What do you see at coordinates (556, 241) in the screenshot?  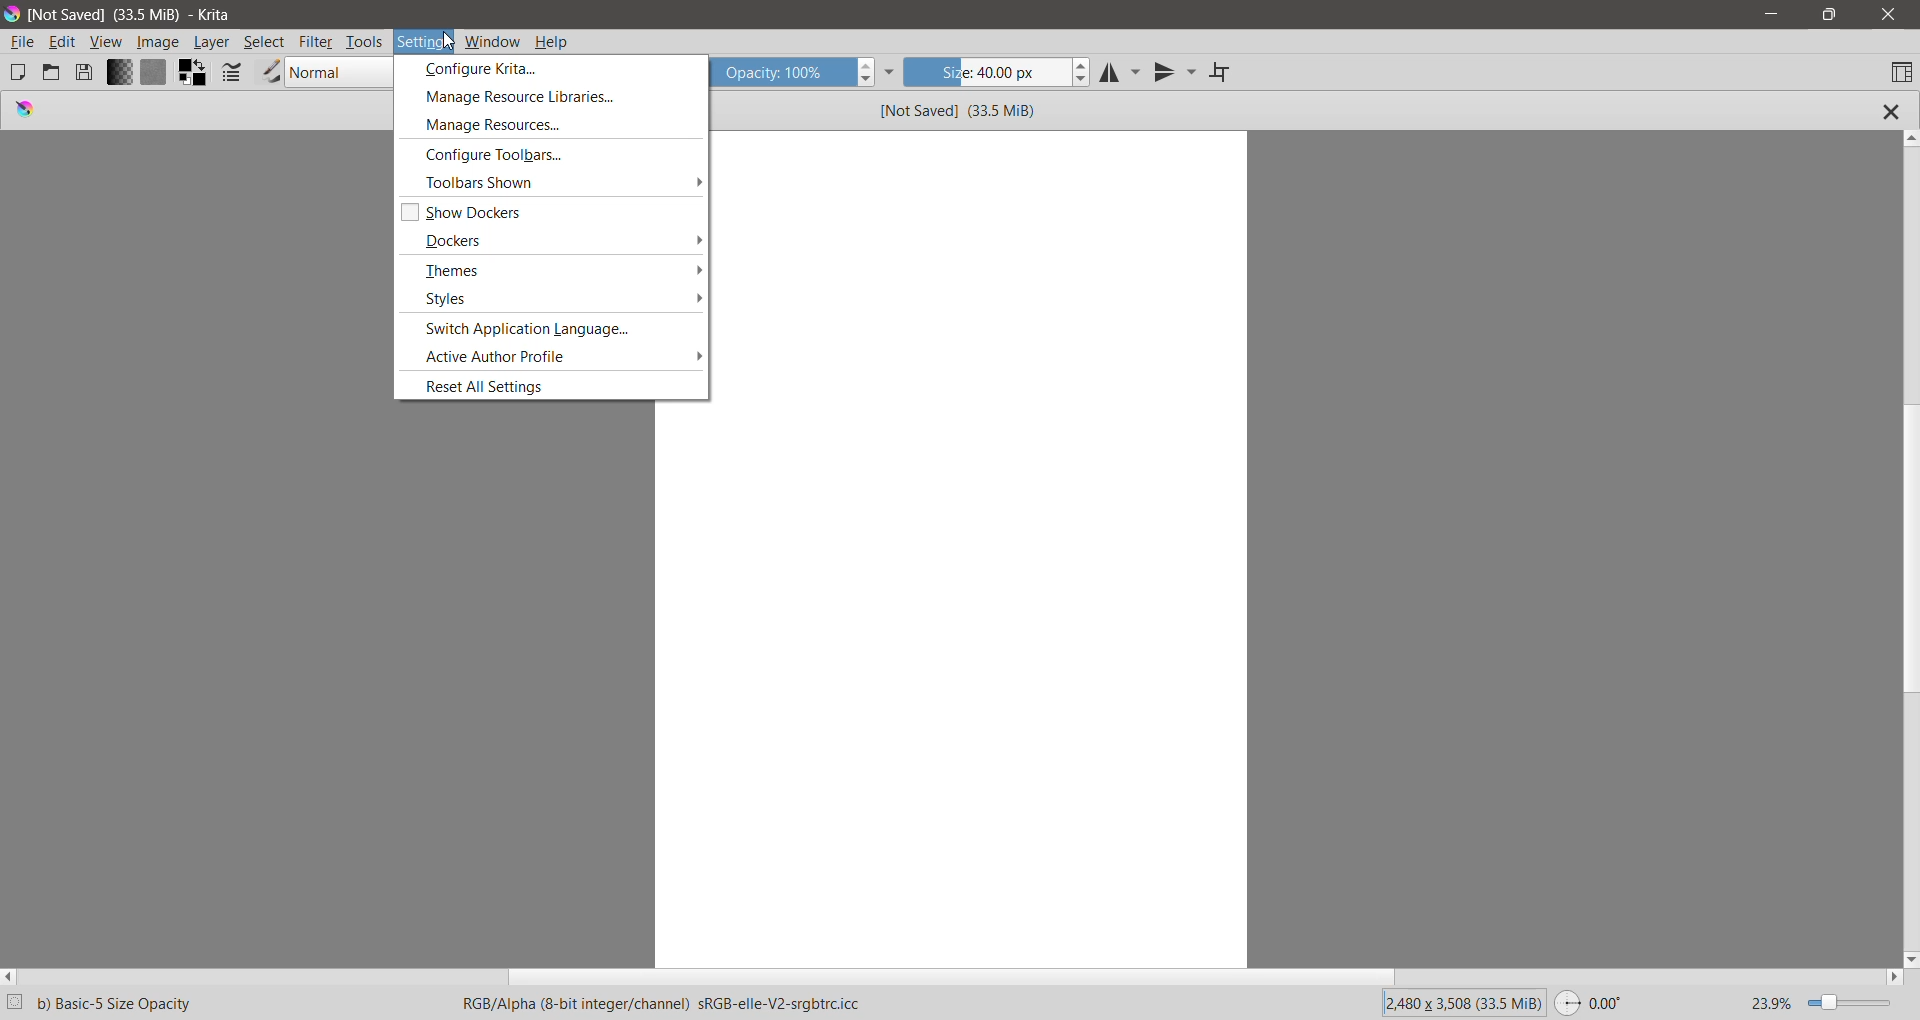 I see `Dockers` at bounding box center [556, 241].